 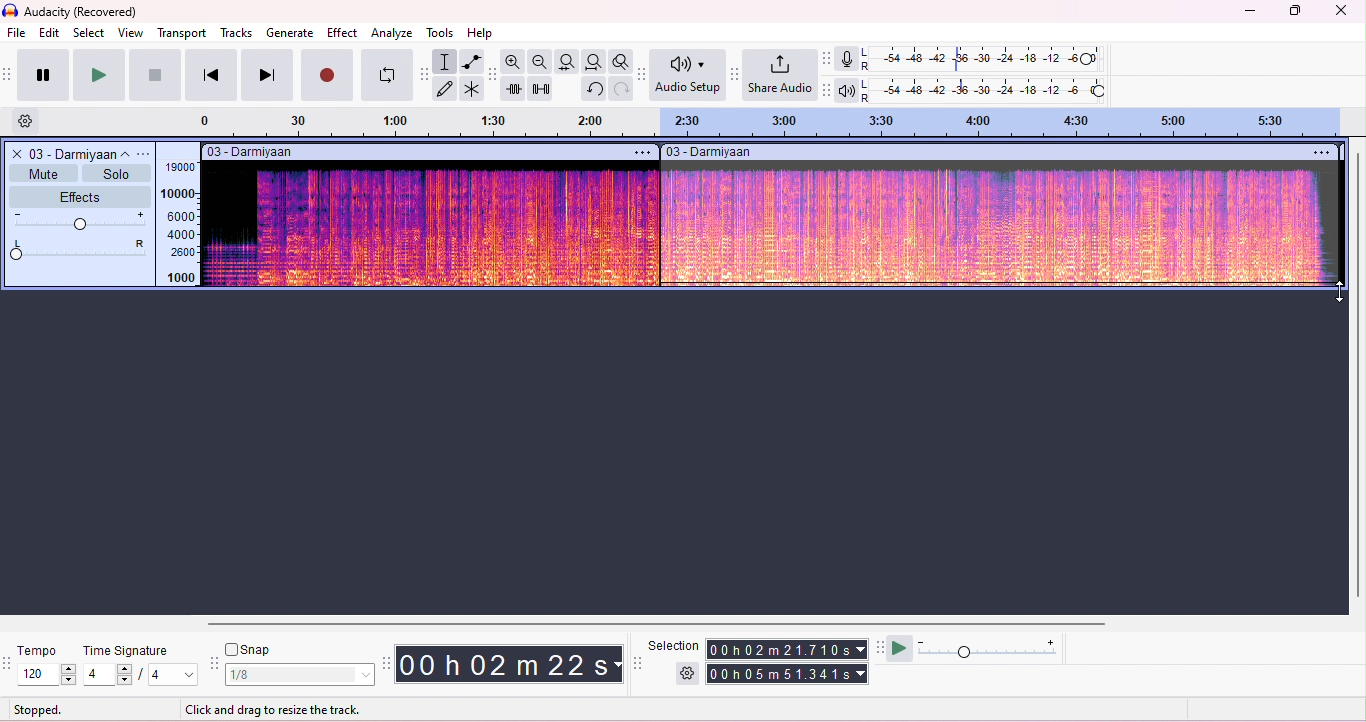 I want to click on click to resize the track, so click(x=277, y=710).